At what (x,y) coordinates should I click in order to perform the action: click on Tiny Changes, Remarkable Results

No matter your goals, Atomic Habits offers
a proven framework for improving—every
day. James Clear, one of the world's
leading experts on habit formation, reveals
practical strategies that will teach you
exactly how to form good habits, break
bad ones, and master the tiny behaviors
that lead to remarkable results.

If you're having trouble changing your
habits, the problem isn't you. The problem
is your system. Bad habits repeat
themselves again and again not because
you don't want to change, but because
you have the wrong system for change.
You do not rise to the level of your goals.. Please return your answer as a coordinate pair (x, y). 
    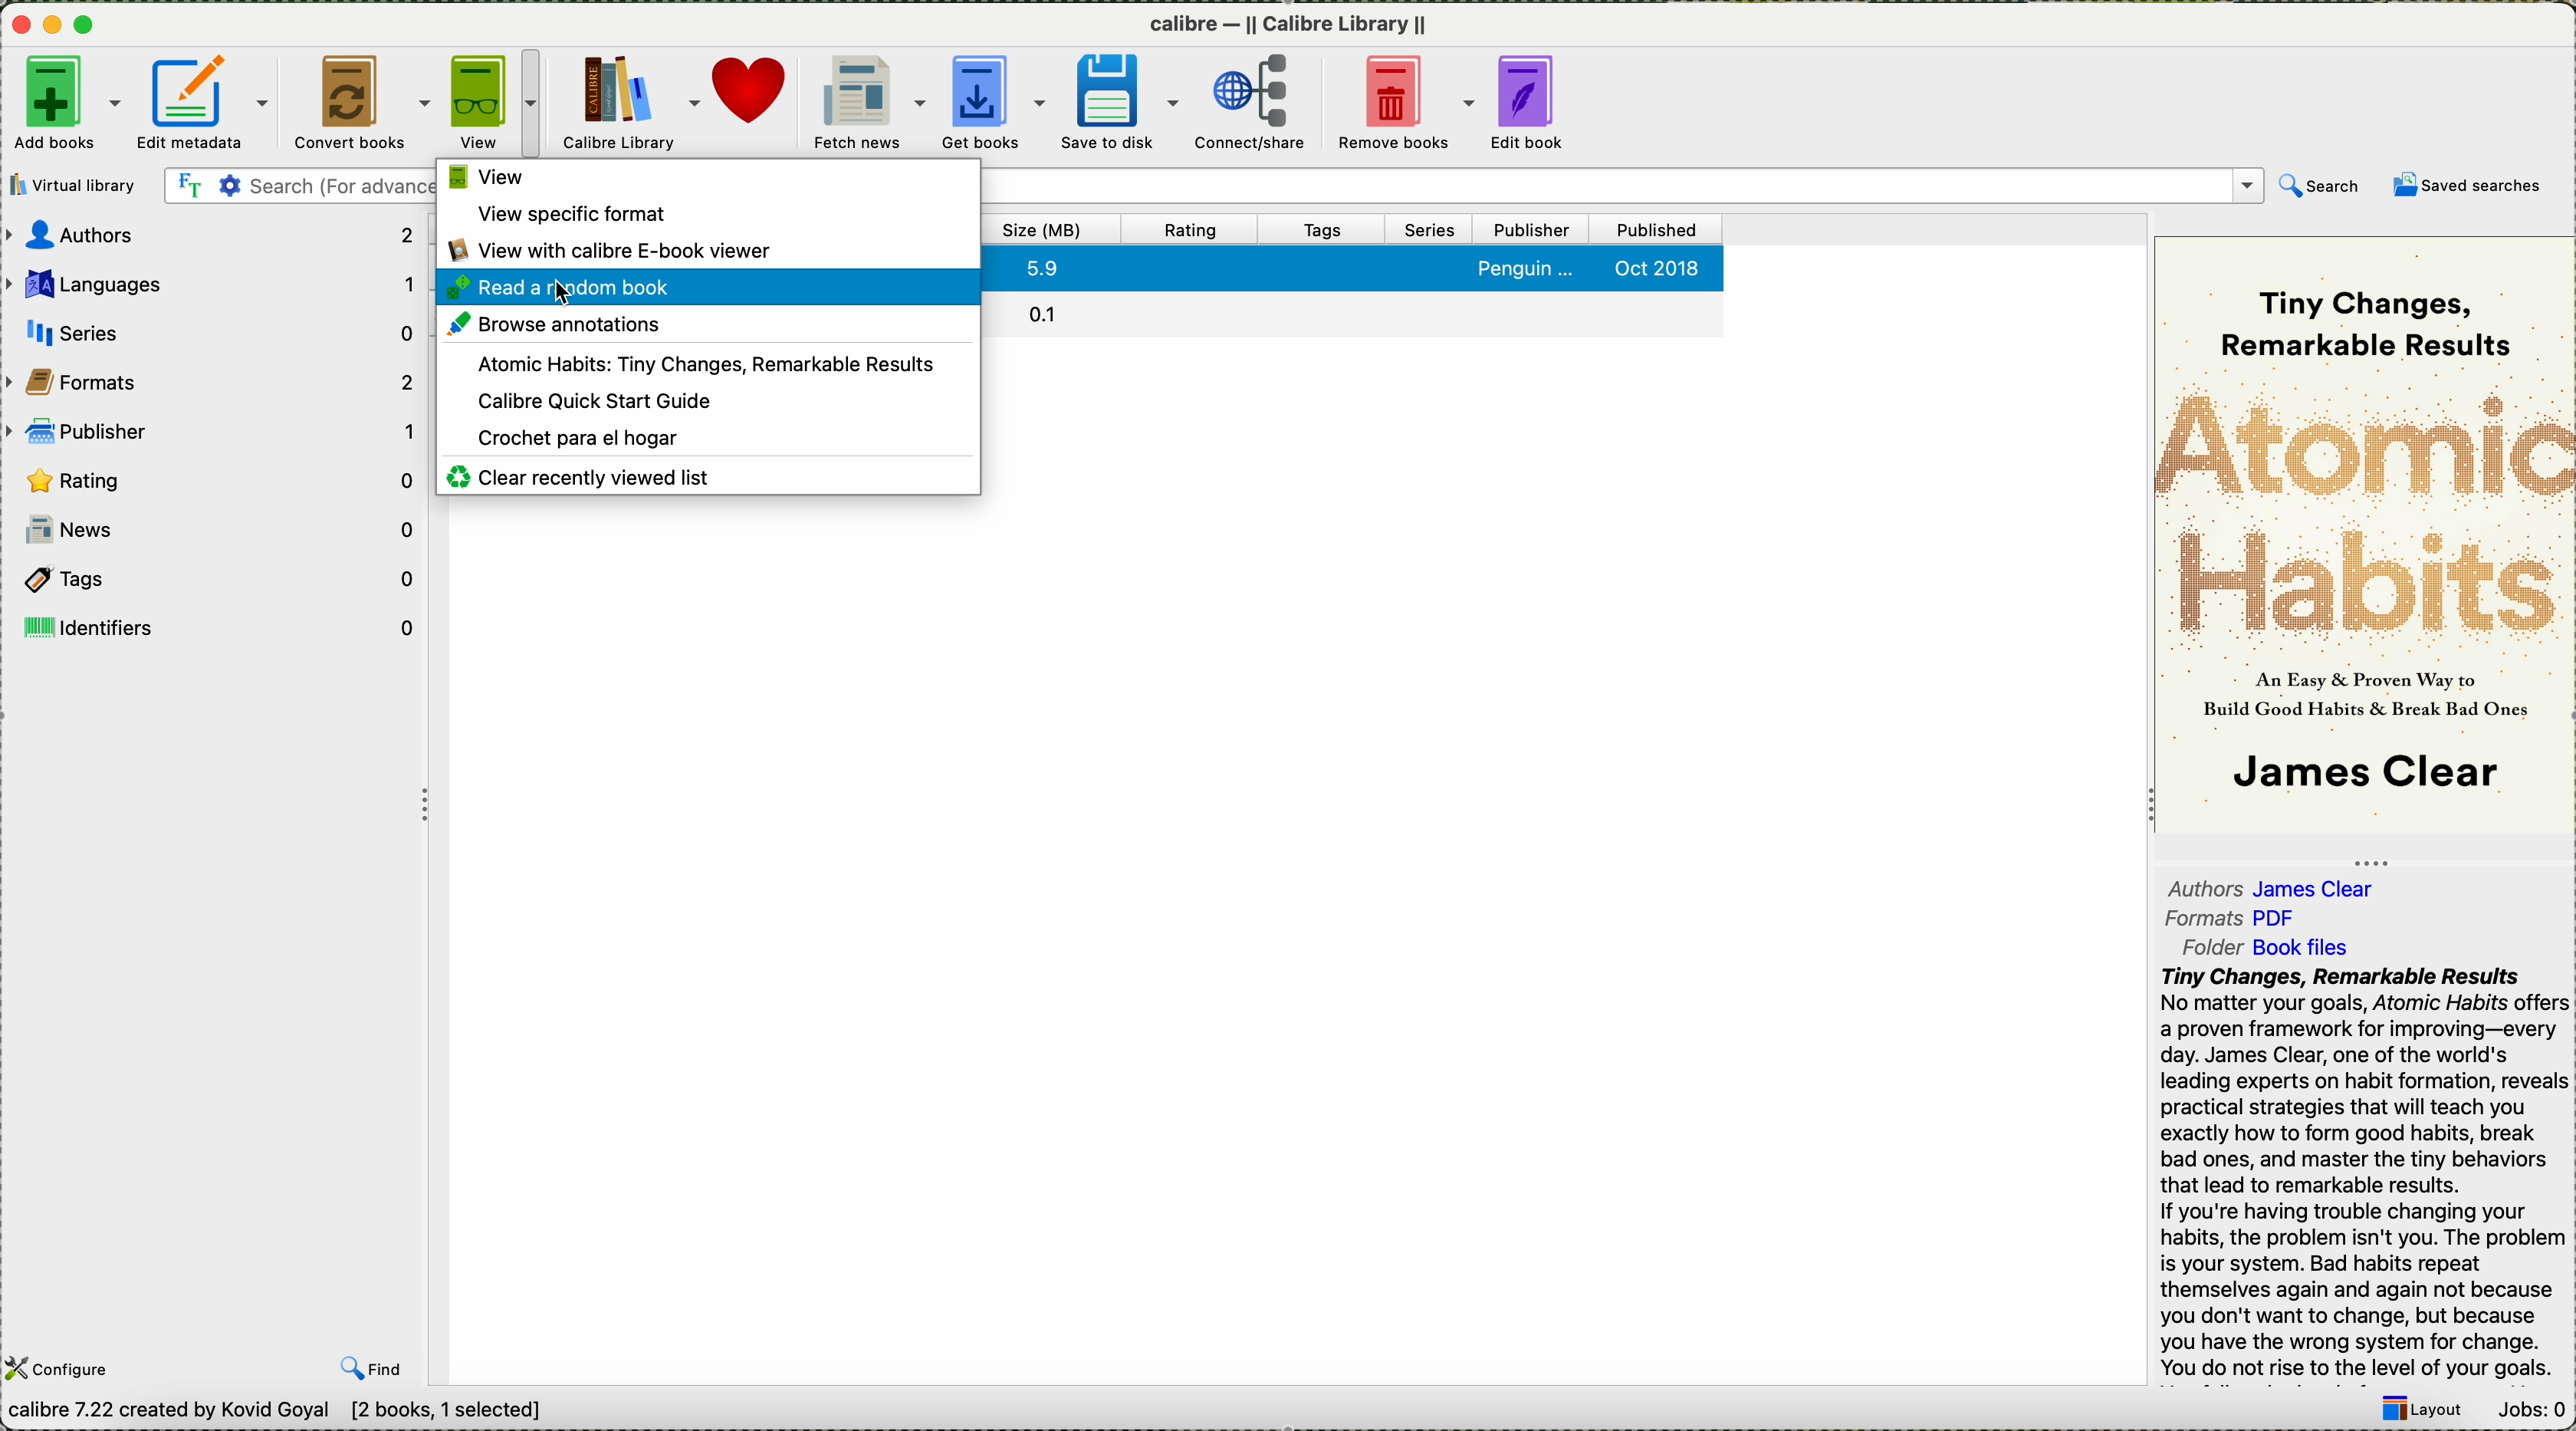
    Looking at the image, I should click on (2356, 1171).